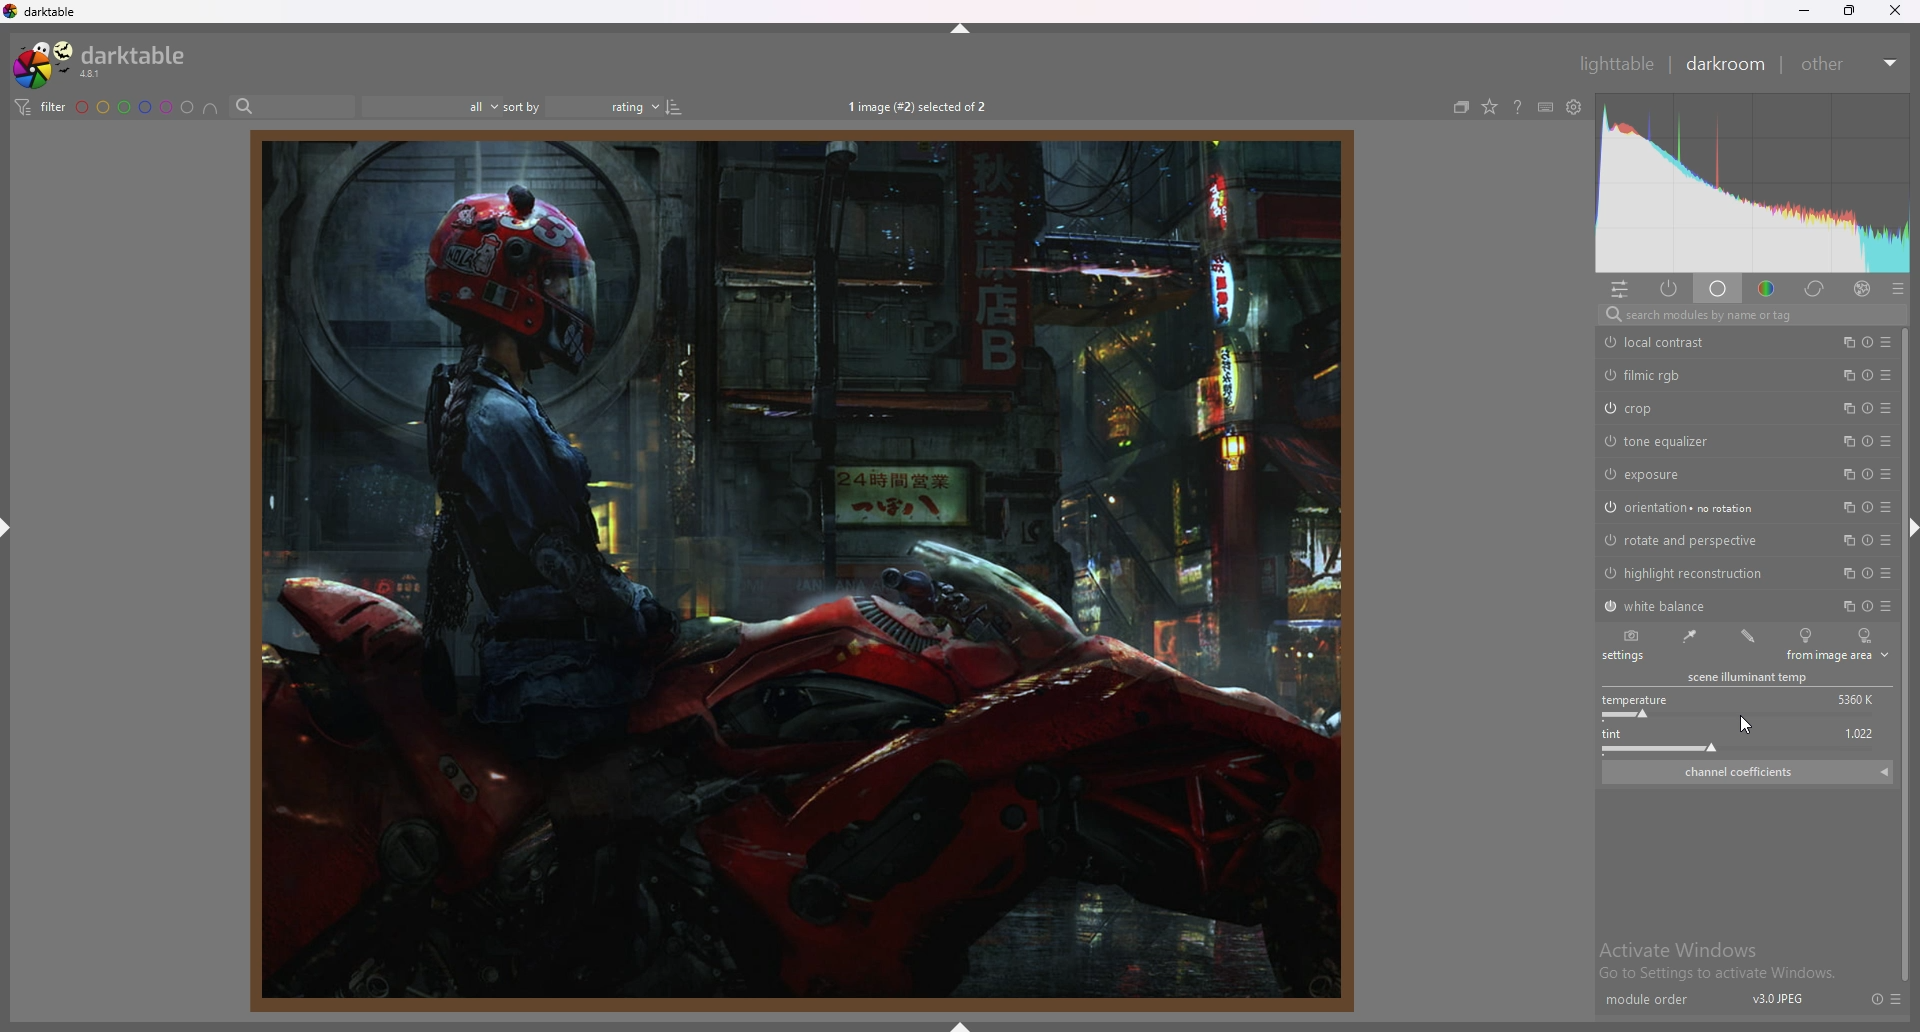 The height and width of the screenshot is (1032, 1920). Describe the element at coordinates (39, 107) in the screenshot. I see `filter` at that location.